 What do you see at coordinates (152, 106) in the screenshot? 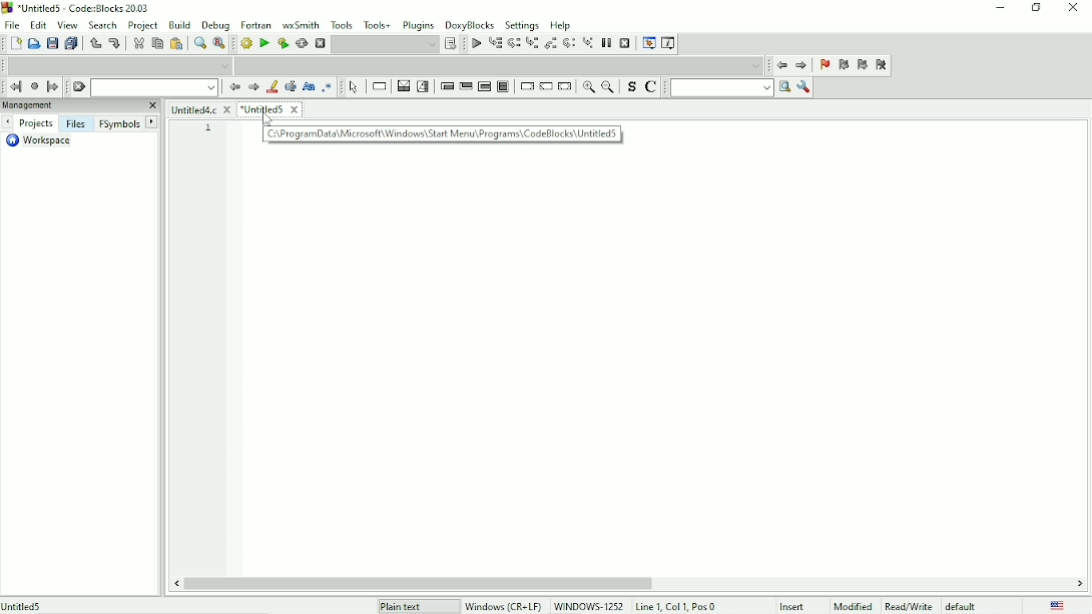
I see `close` at bounding box center [152, 106].